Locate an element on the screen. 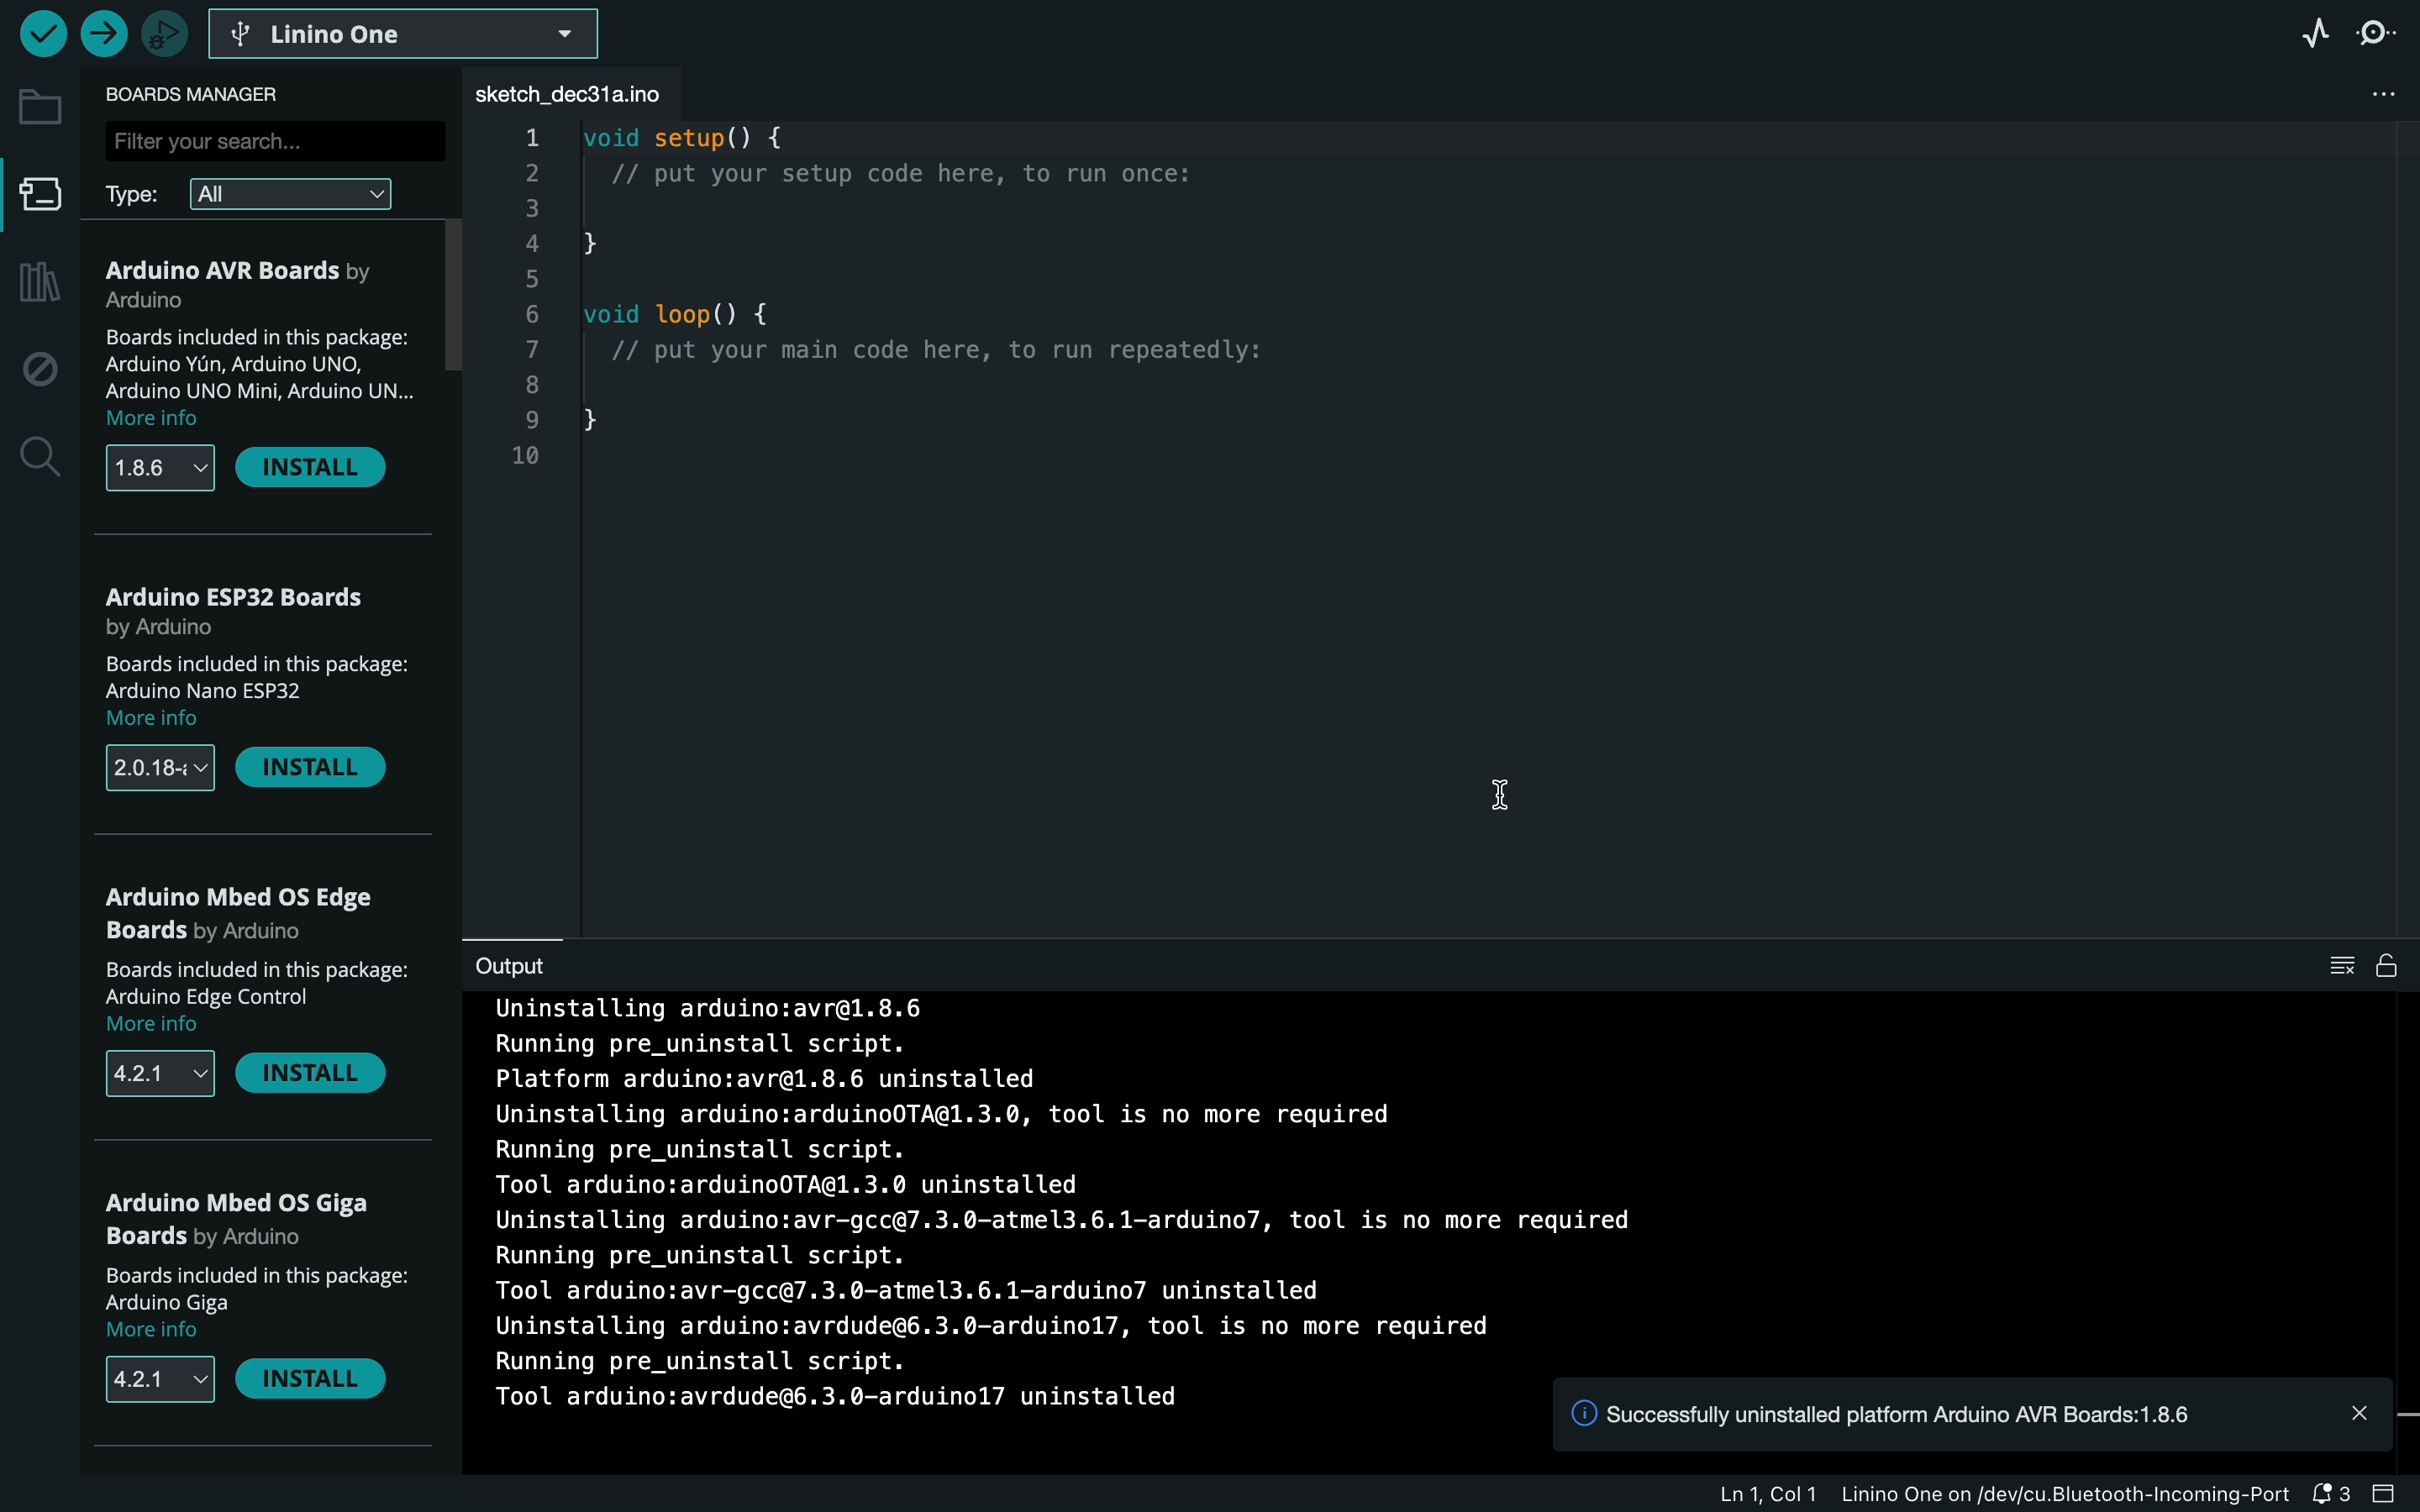 The image size is (2420, 1512). close bar is located at coordinates (2393, 1495).